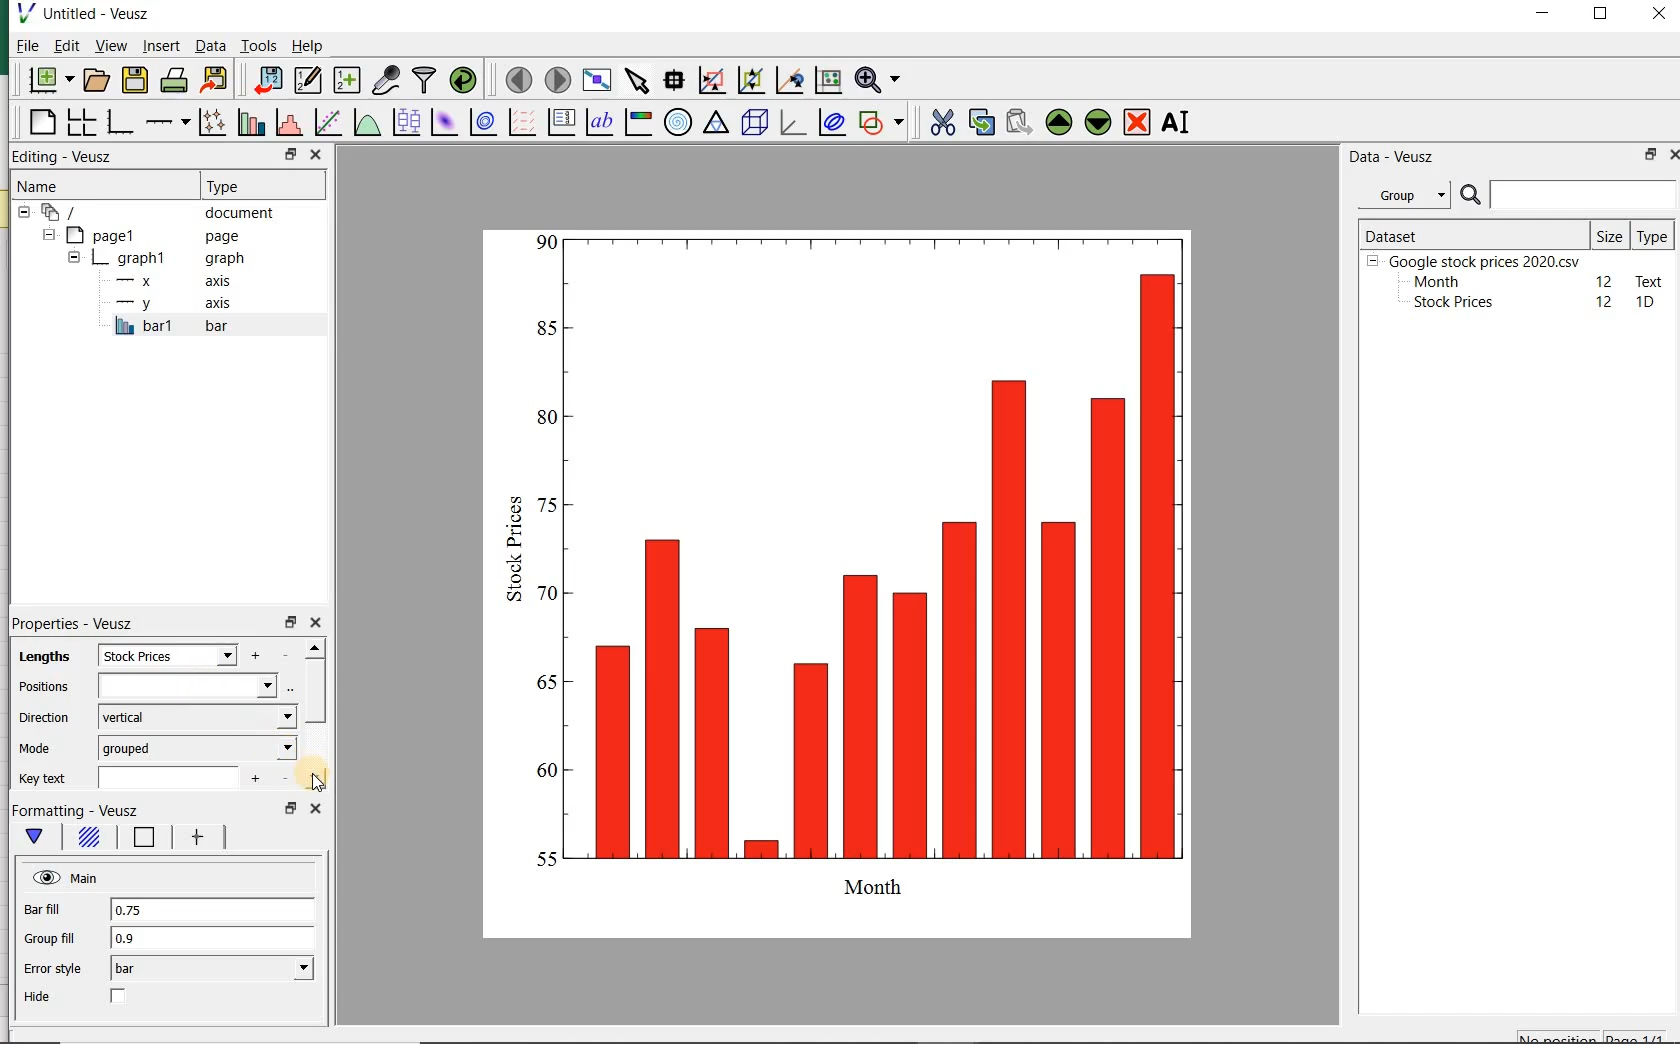  I want to click on close, so click(315, 154).